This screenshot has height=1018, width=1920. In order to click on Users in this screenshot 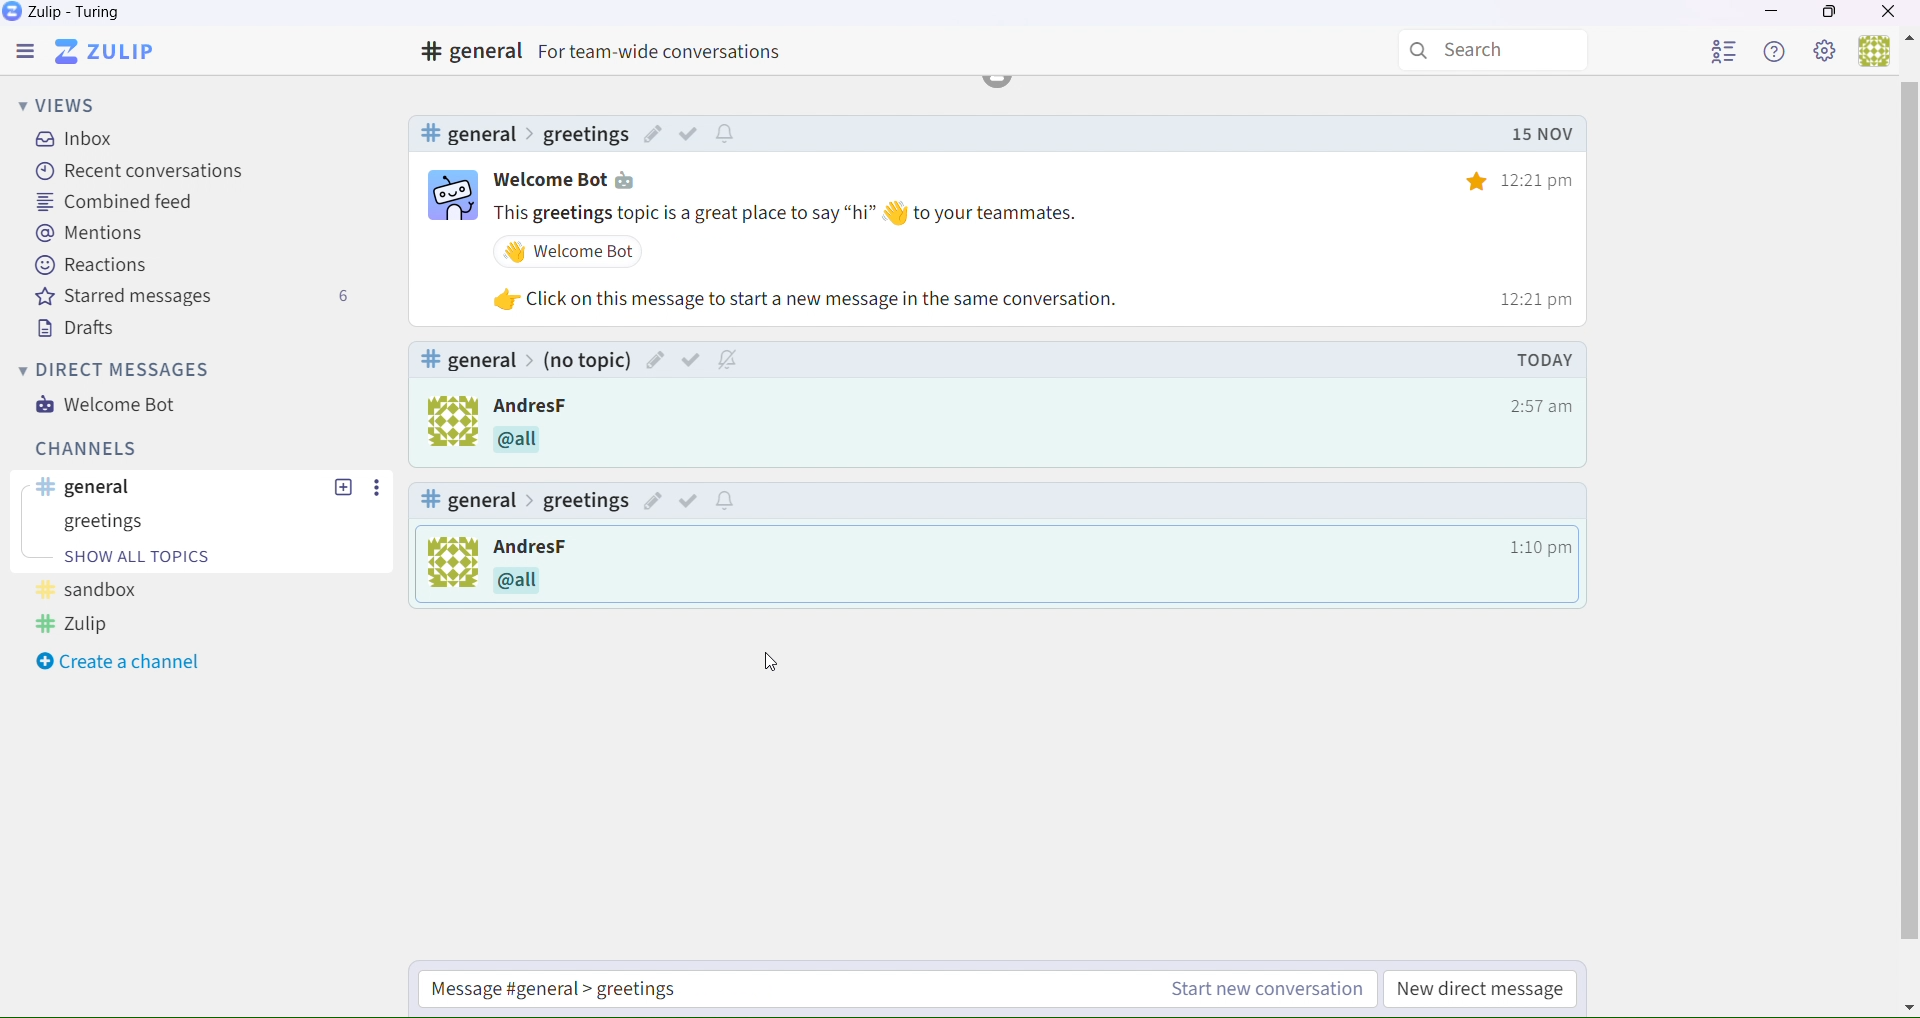, I will do `click(1874, 52)`.